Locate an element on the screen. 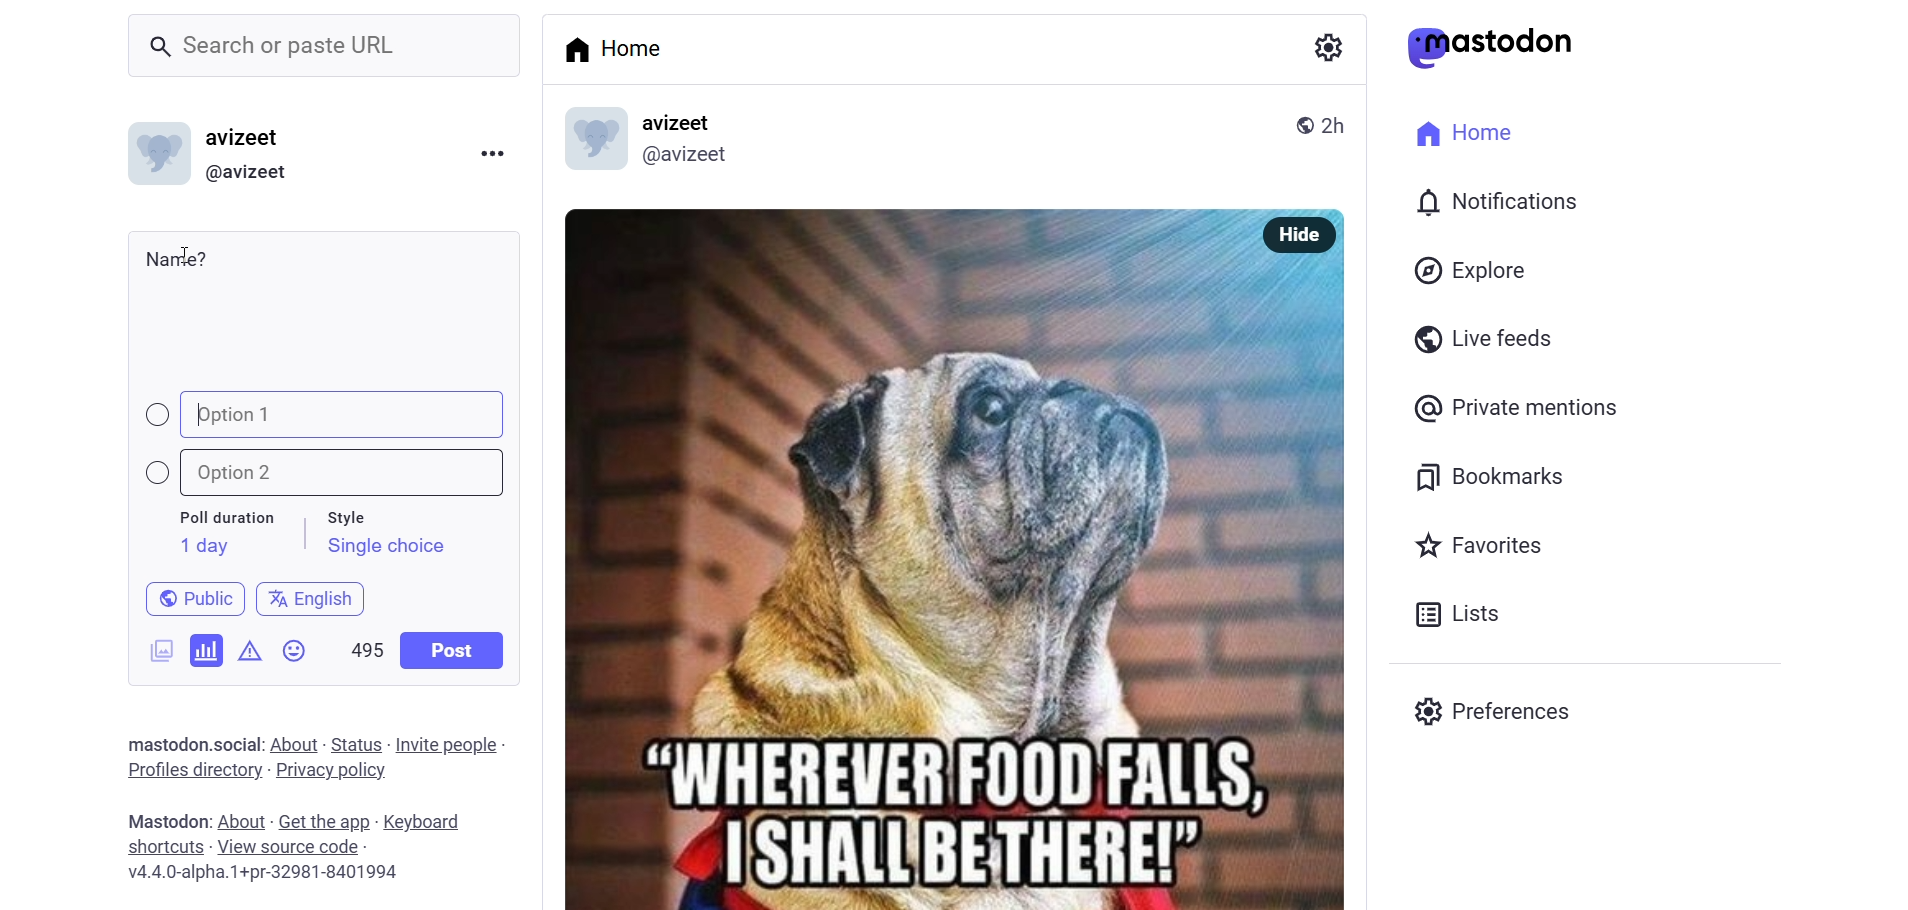  profiles is located at coordinates (193, 769).